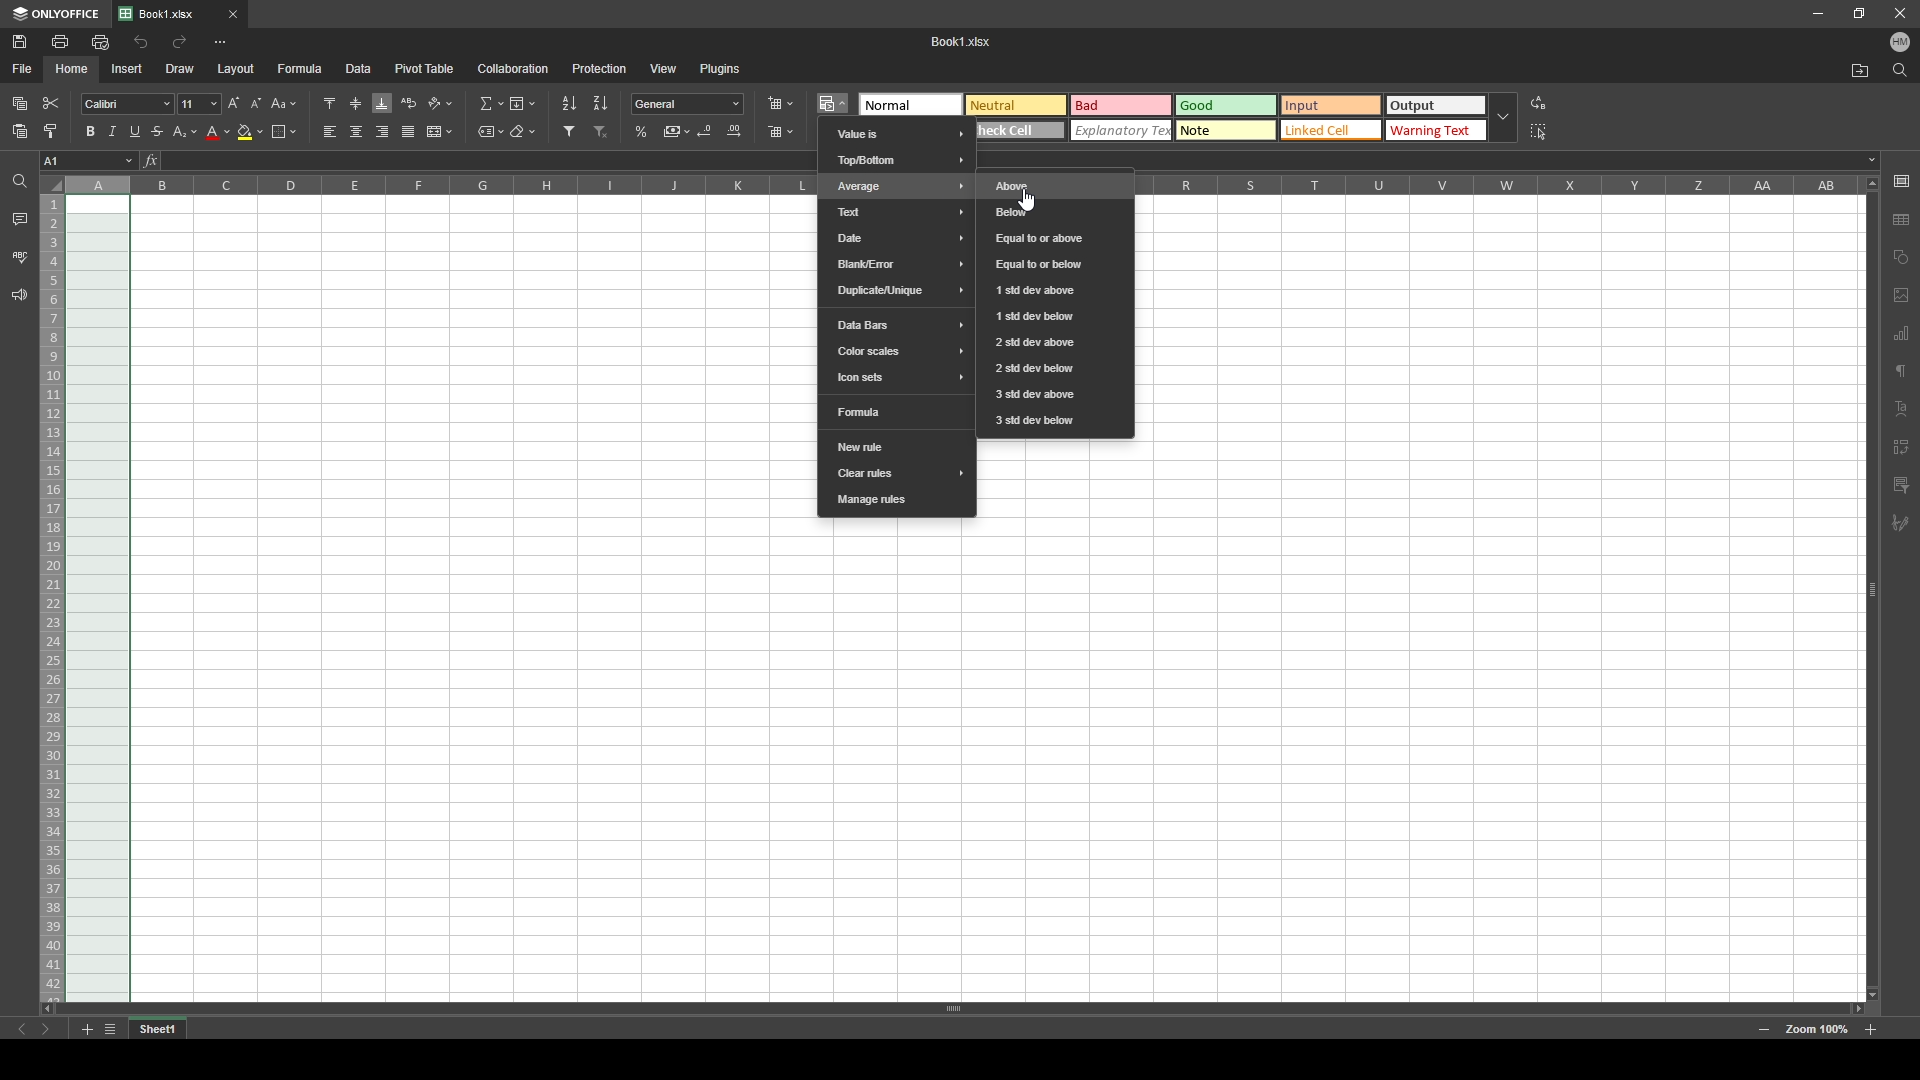 The image size is (1920, 1080). Describe the element at coordinates (601, 102) in the screenshot. I see `sort descending` at that location.